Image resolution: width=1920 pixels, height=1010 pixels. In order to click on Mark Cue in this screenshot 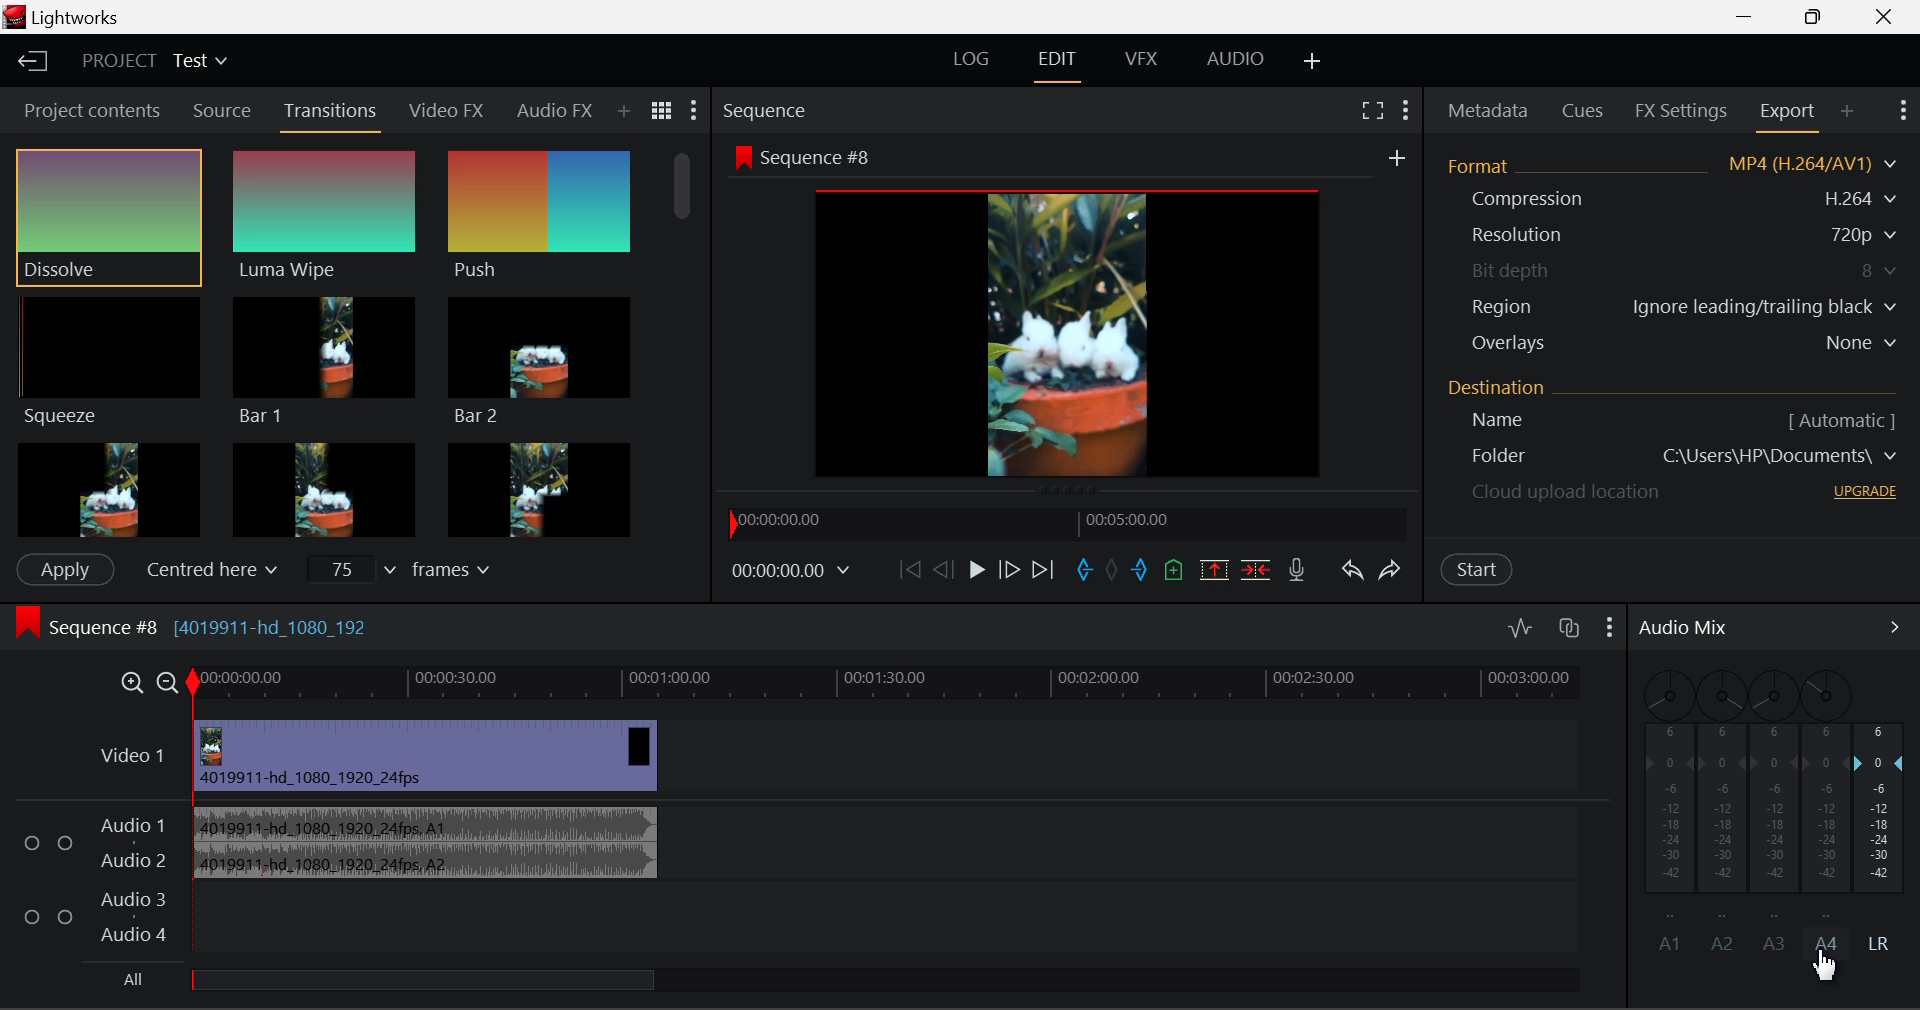, I will do `click(1174, 569)`.